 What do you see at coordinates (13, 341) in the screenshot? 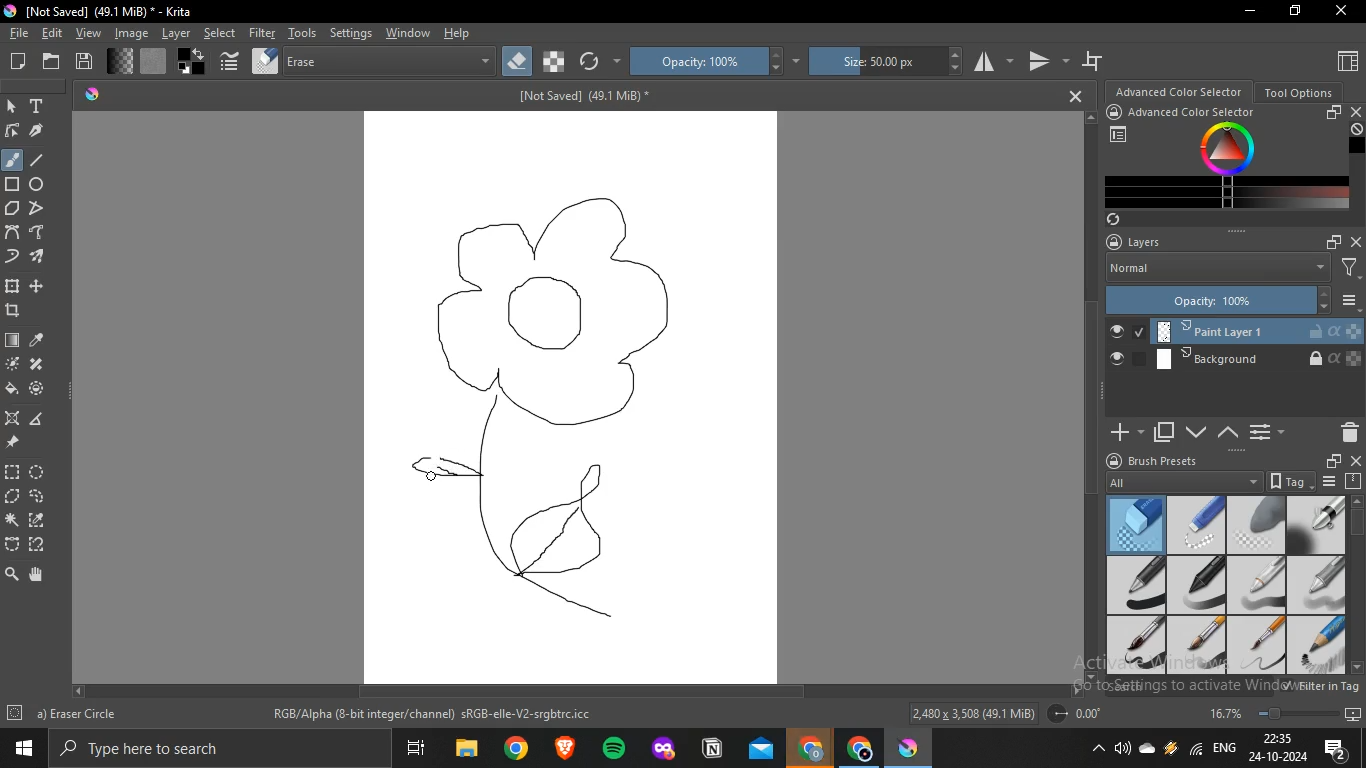
I see `draw gradient` at bounding box center [13, 341].